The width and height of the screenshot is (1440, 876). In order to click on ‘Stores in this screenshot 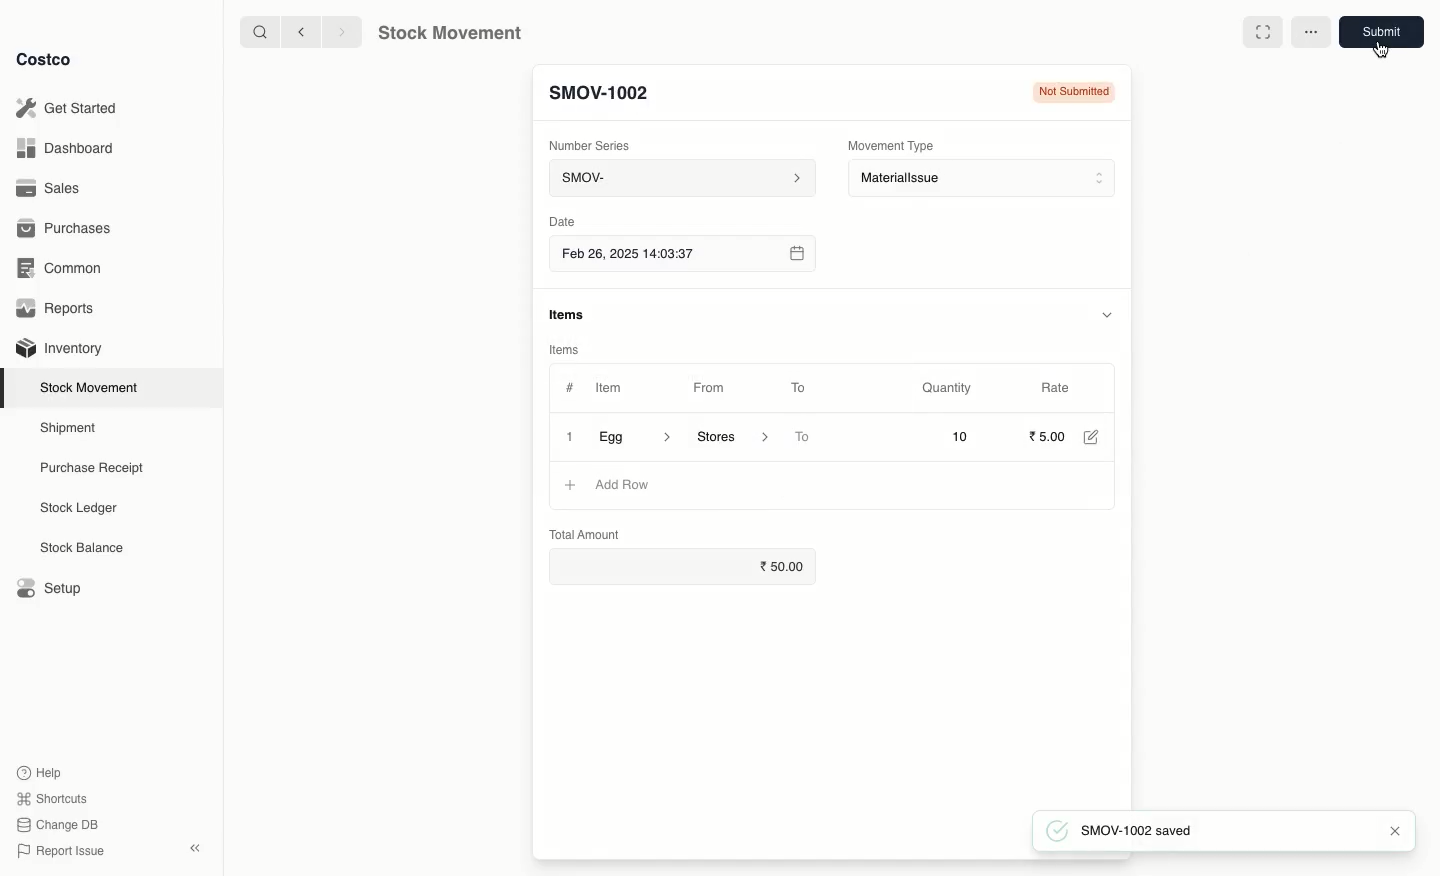, I will do `click(730, 435)`.